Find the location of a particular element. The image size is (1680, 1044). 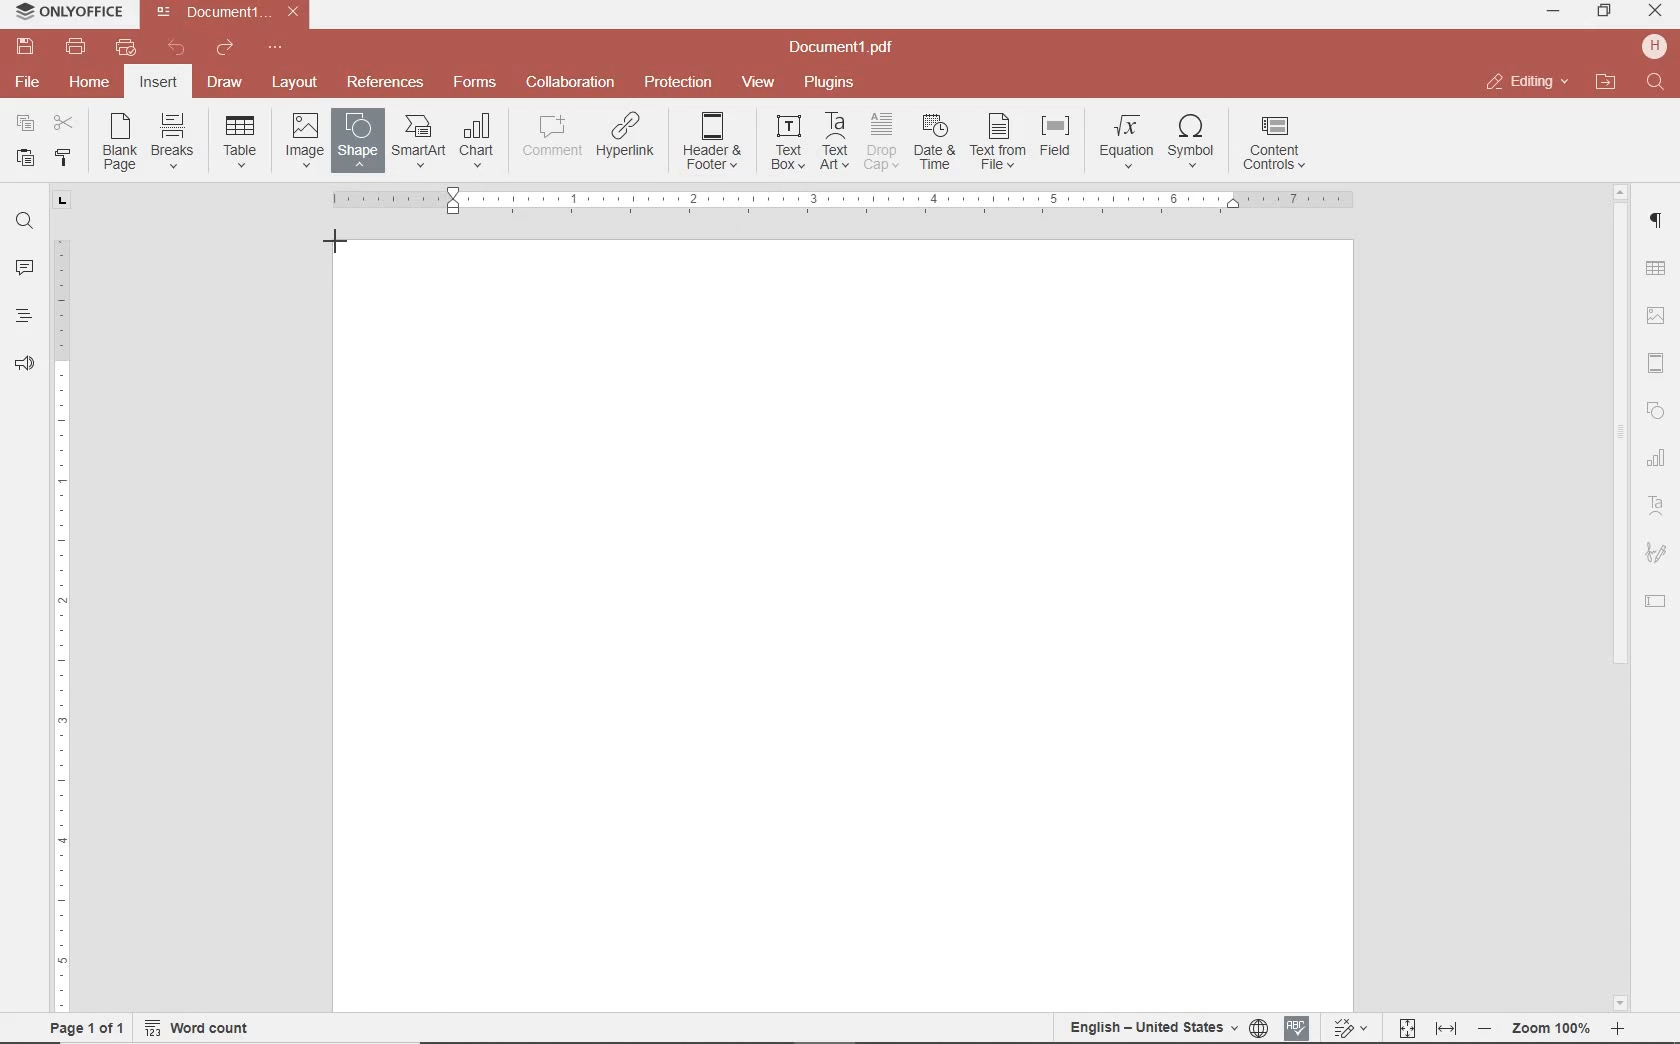

set document language is located at coordinates (1166, 1027).